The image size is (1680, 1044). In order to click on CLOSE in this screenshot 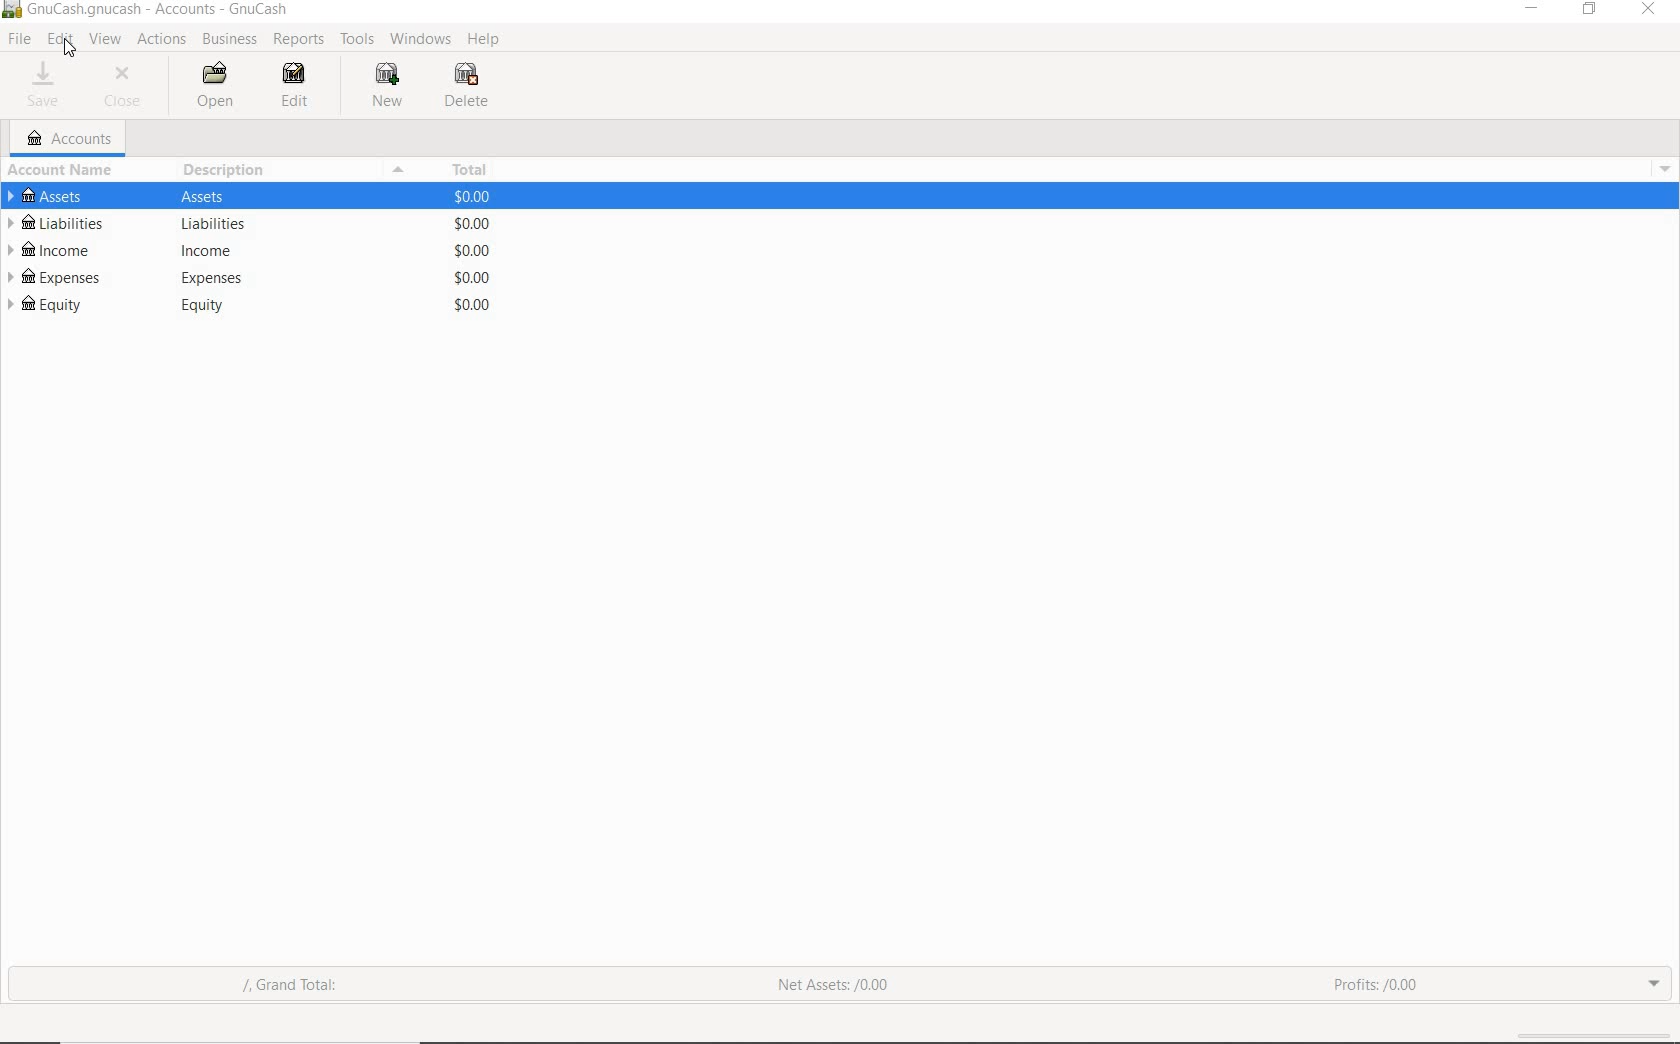, I will do `click(128, 89)`.